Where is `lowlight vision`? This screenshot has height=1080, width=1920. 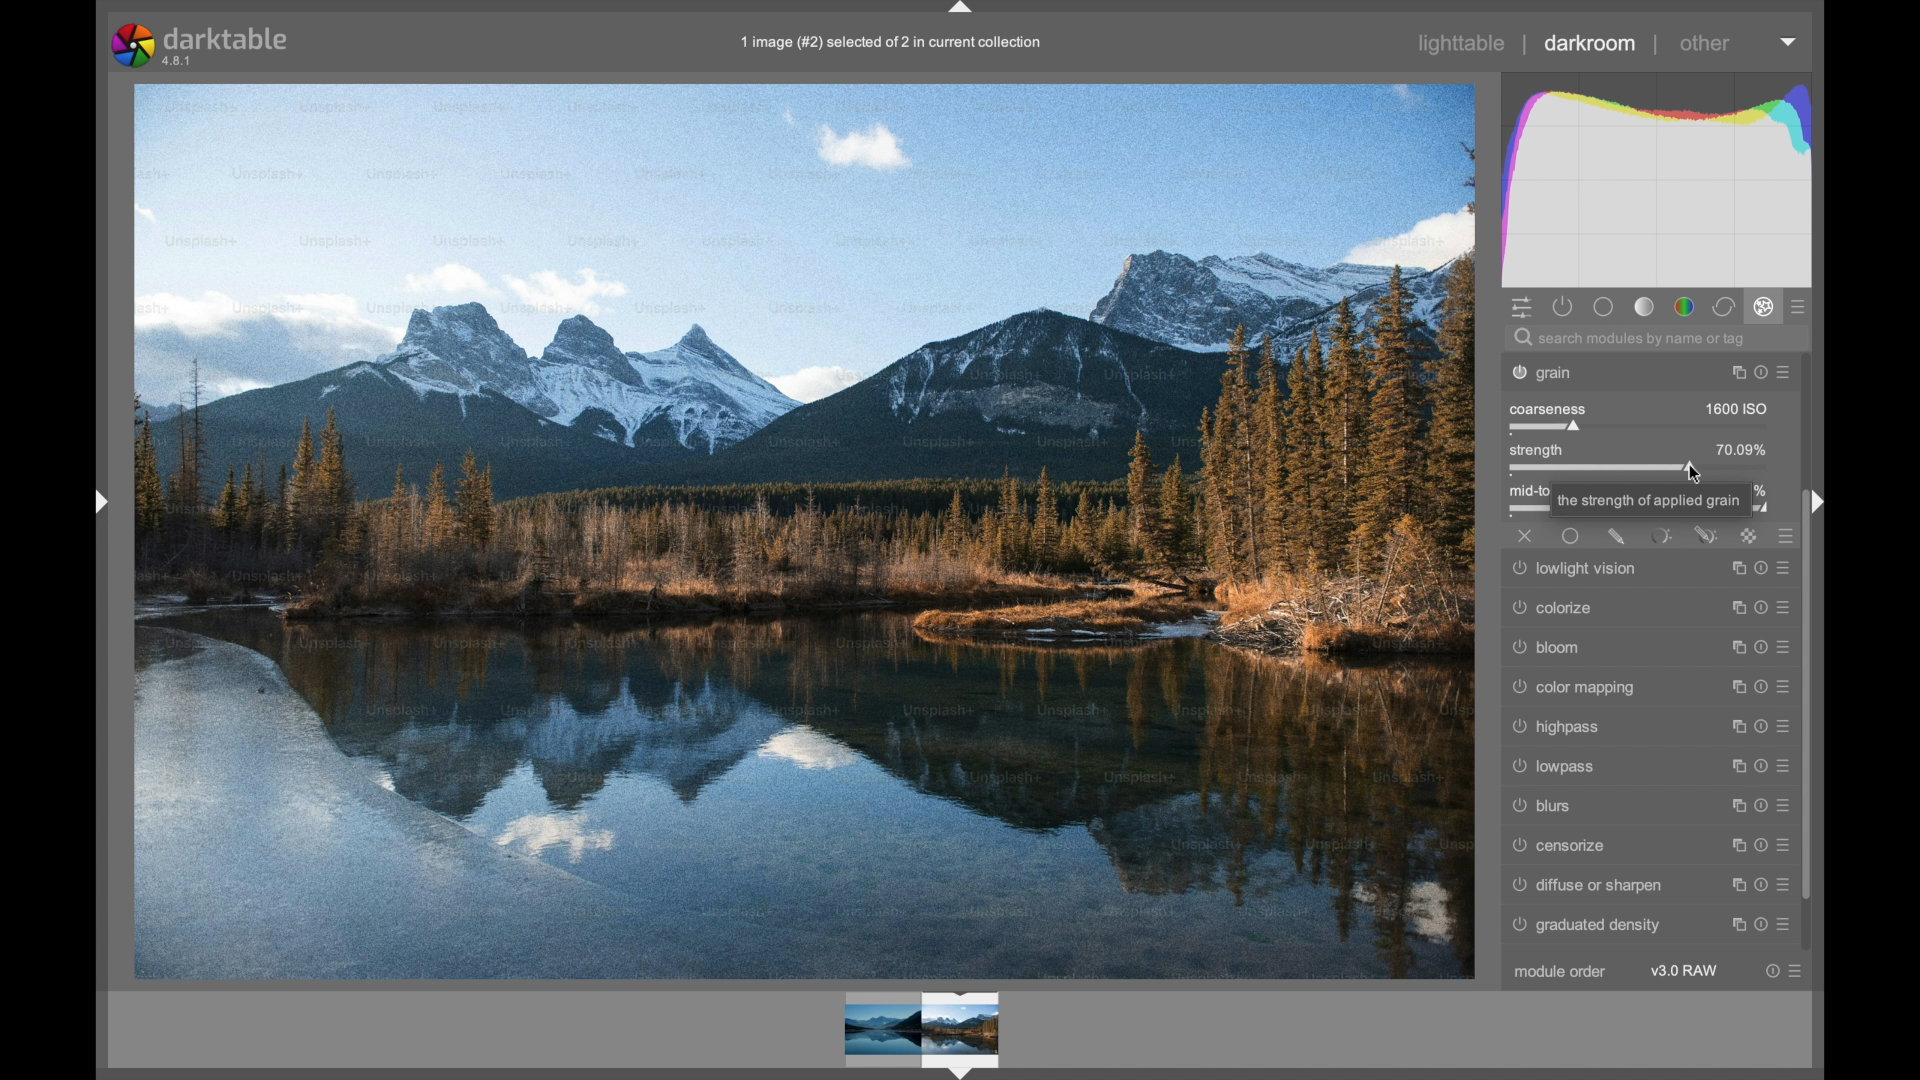 lowlight vision is located at coordinates (1566, 571).